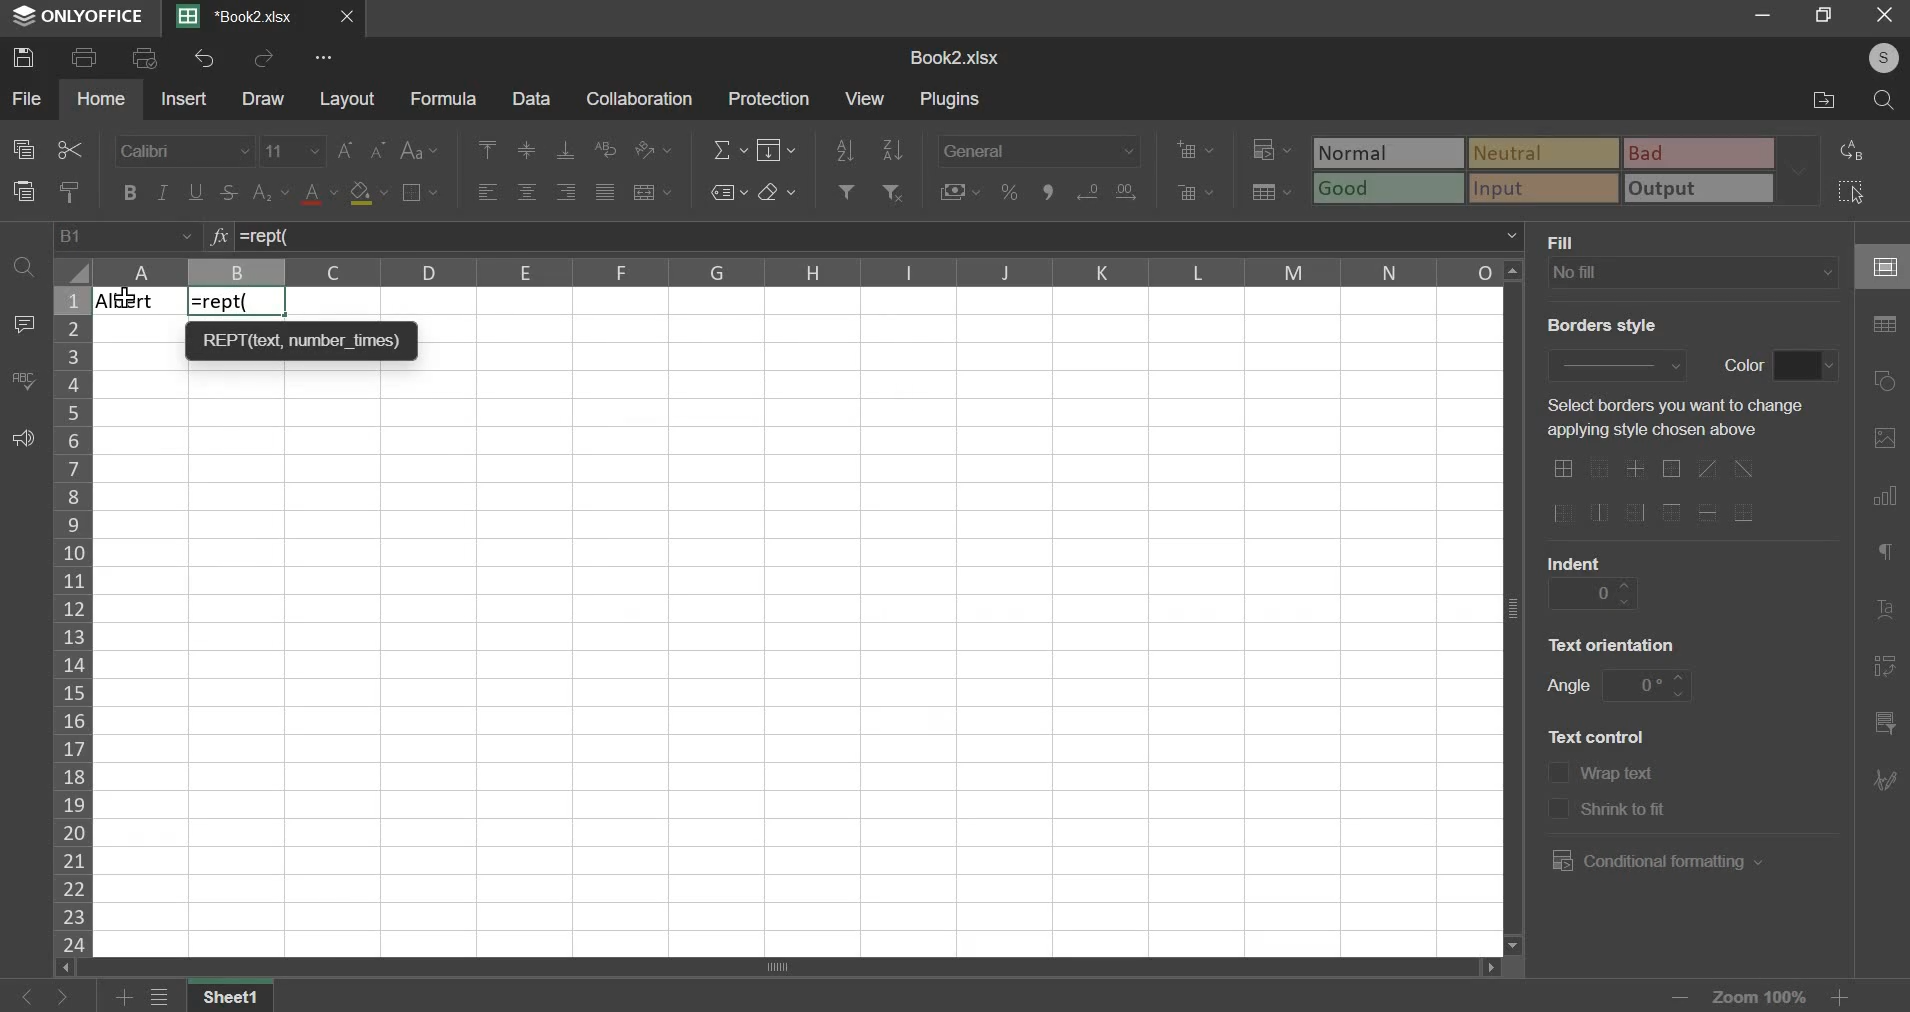 This screenshot has width=1910, height=1012. I want to click on indent, so click(1588, 593).